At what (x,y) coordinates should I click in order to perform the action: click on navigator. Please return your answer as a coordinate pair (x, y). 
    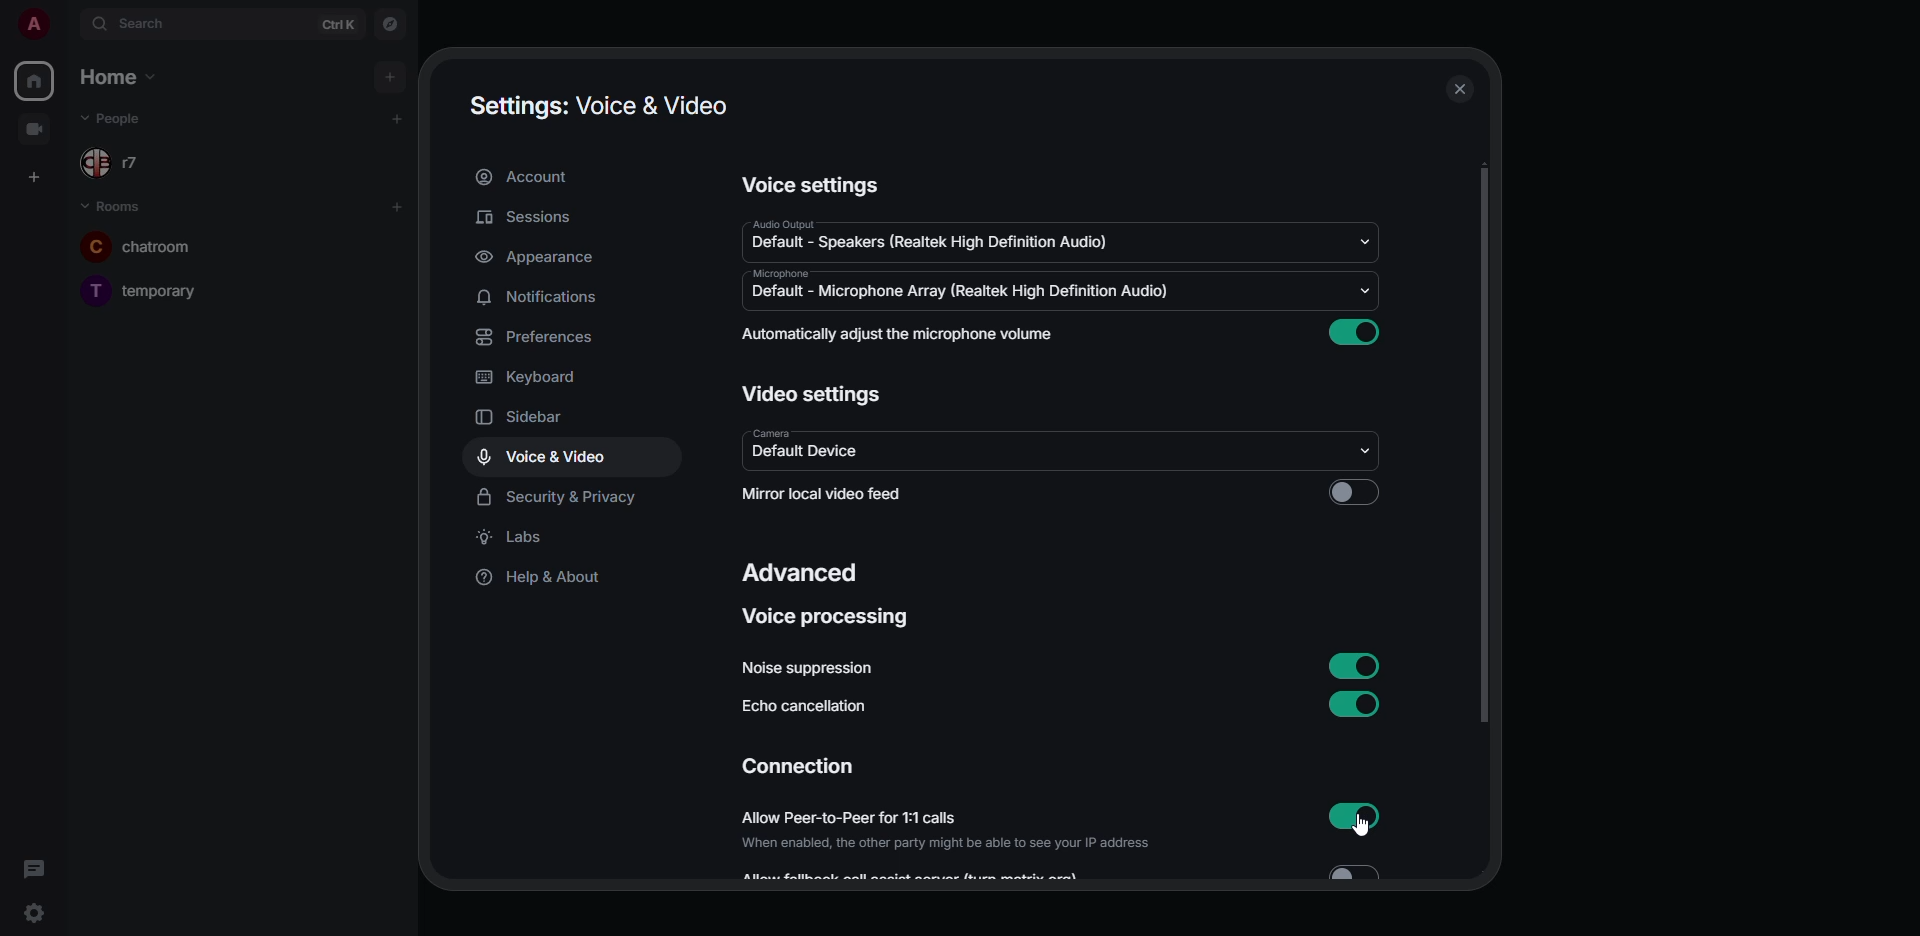
    Looking at the image, I should click on (388, 25).